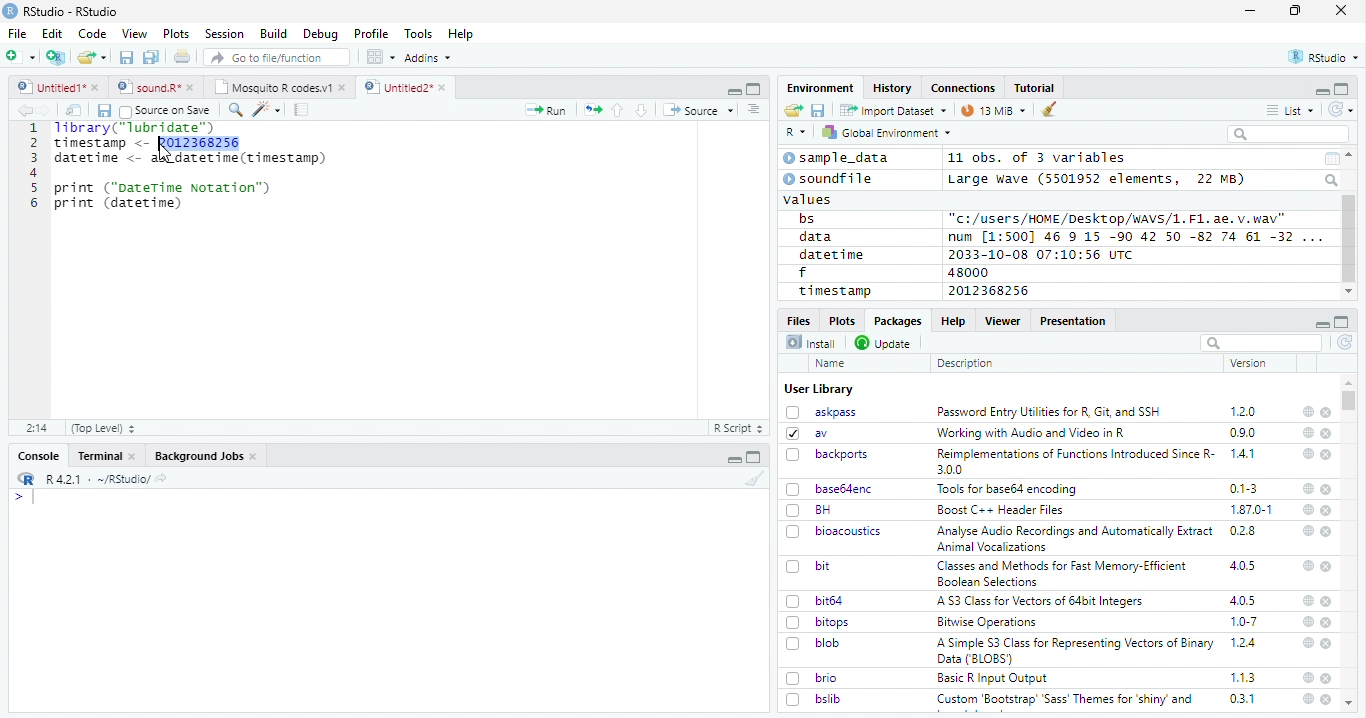 The image size is (1366, 718). I want to click on soundfile, so click(829, 179).